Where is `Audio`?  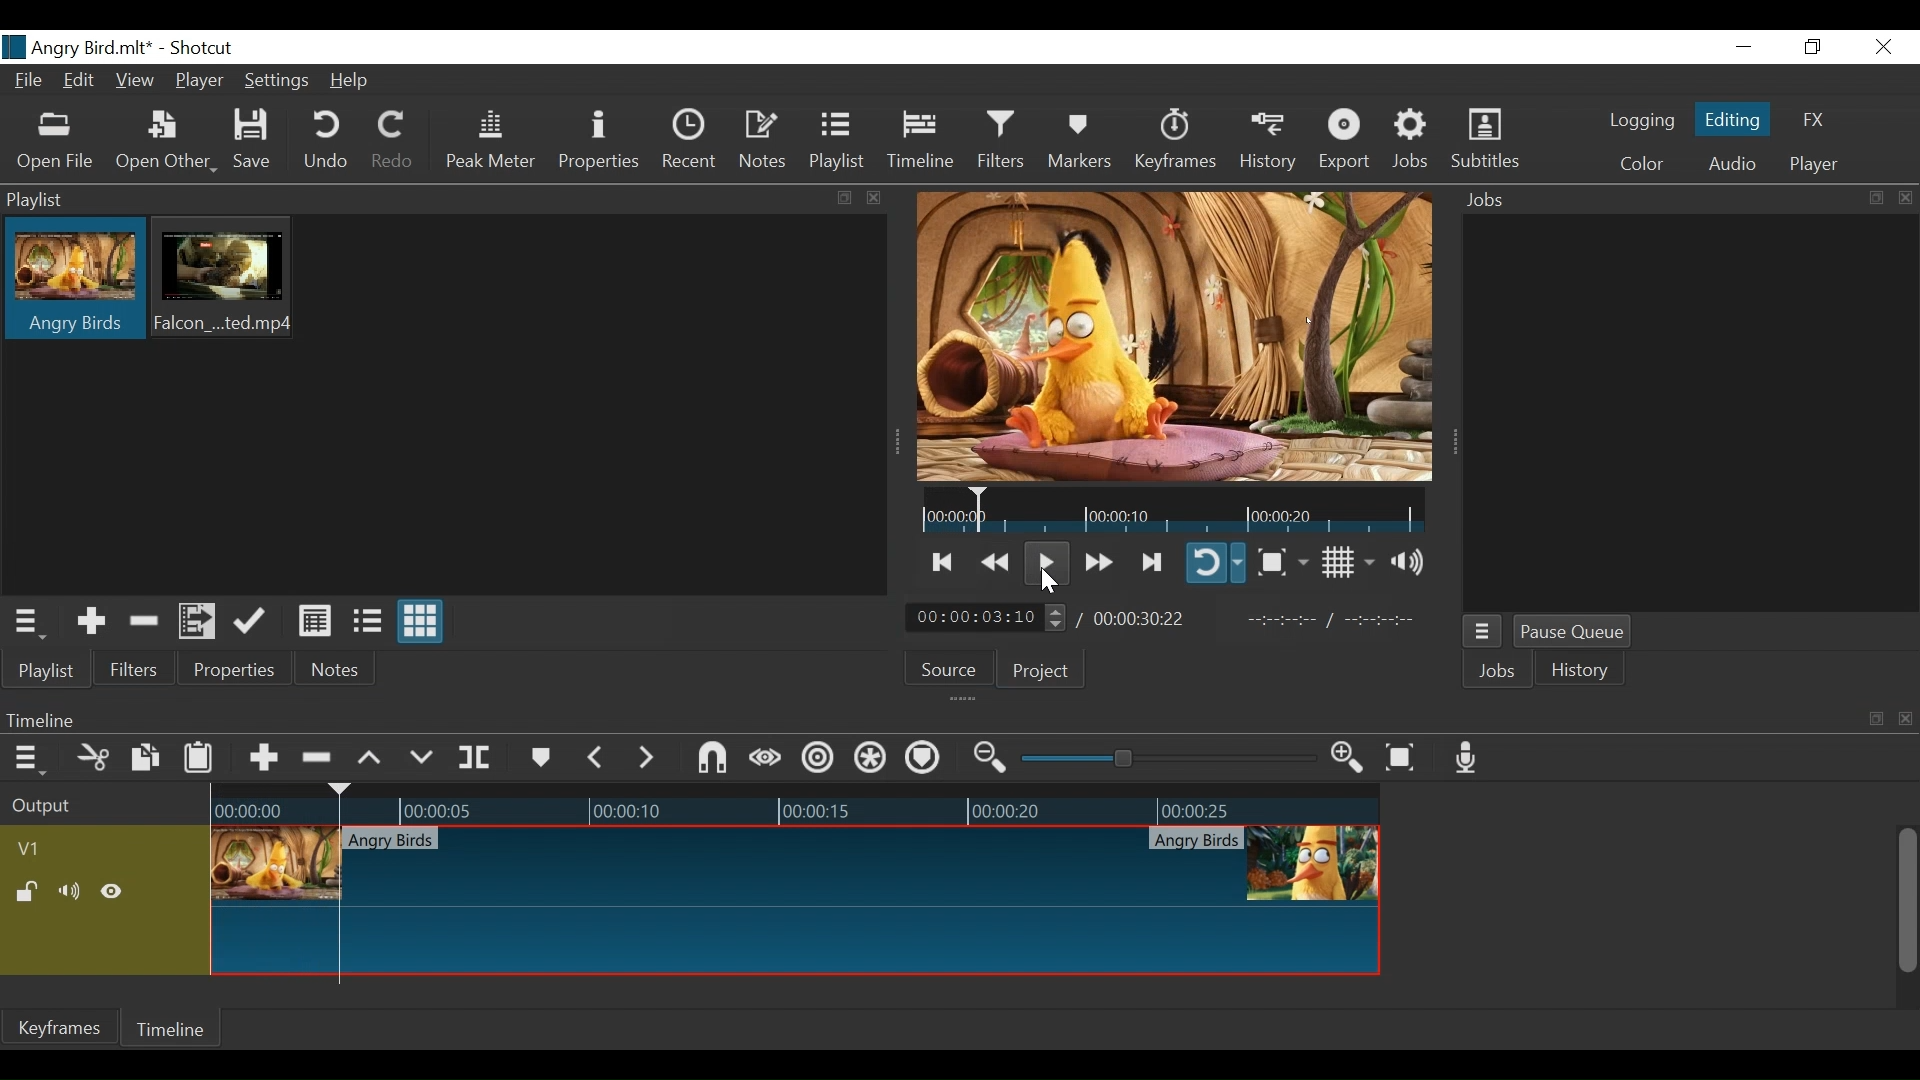
Audio is located at coordinates (1732, 163).